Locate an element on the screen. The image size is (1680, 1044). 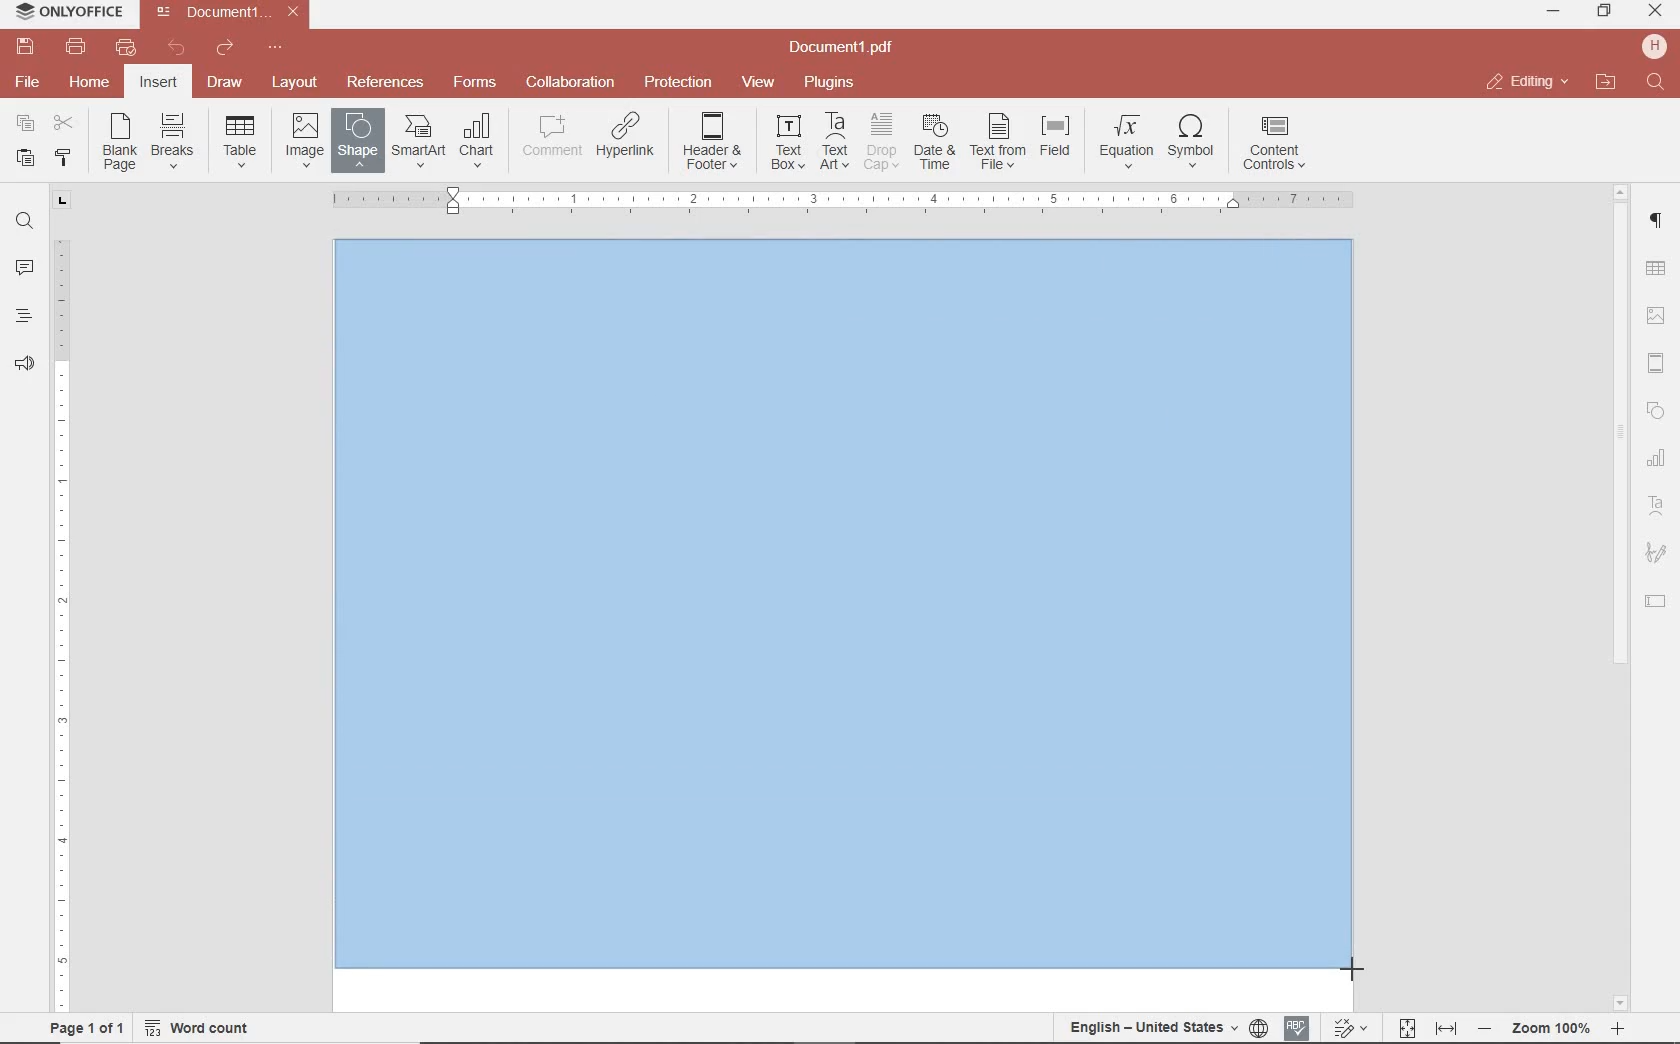
INSERT SMART ART is located at coordinates (419, 140).